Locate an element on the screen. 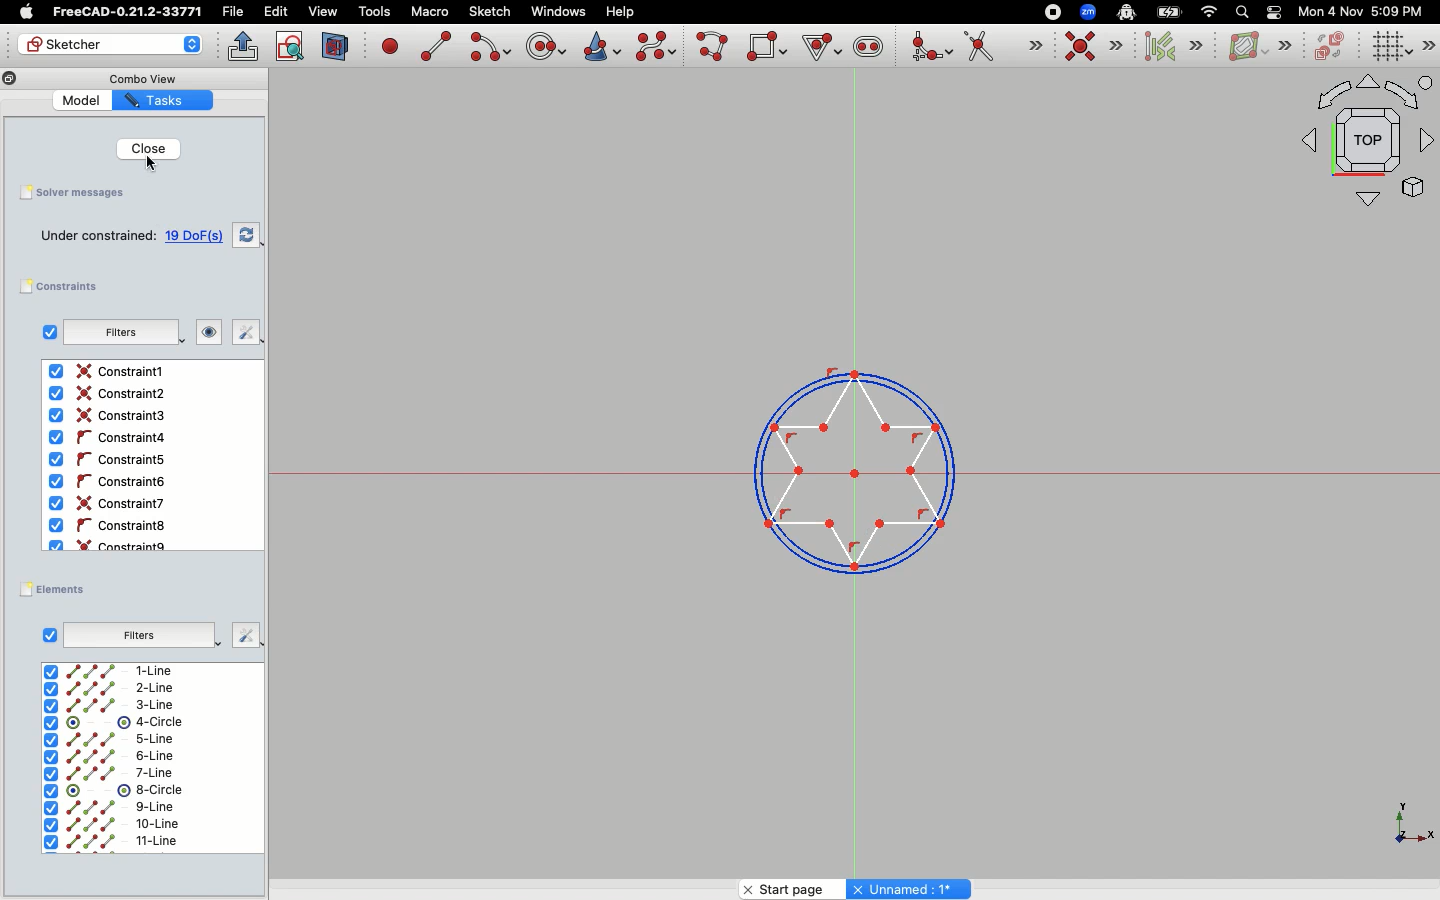 Image resolution: width=1440 pixels, height=900 pixels. Top is located at coordinates (1358, 145).